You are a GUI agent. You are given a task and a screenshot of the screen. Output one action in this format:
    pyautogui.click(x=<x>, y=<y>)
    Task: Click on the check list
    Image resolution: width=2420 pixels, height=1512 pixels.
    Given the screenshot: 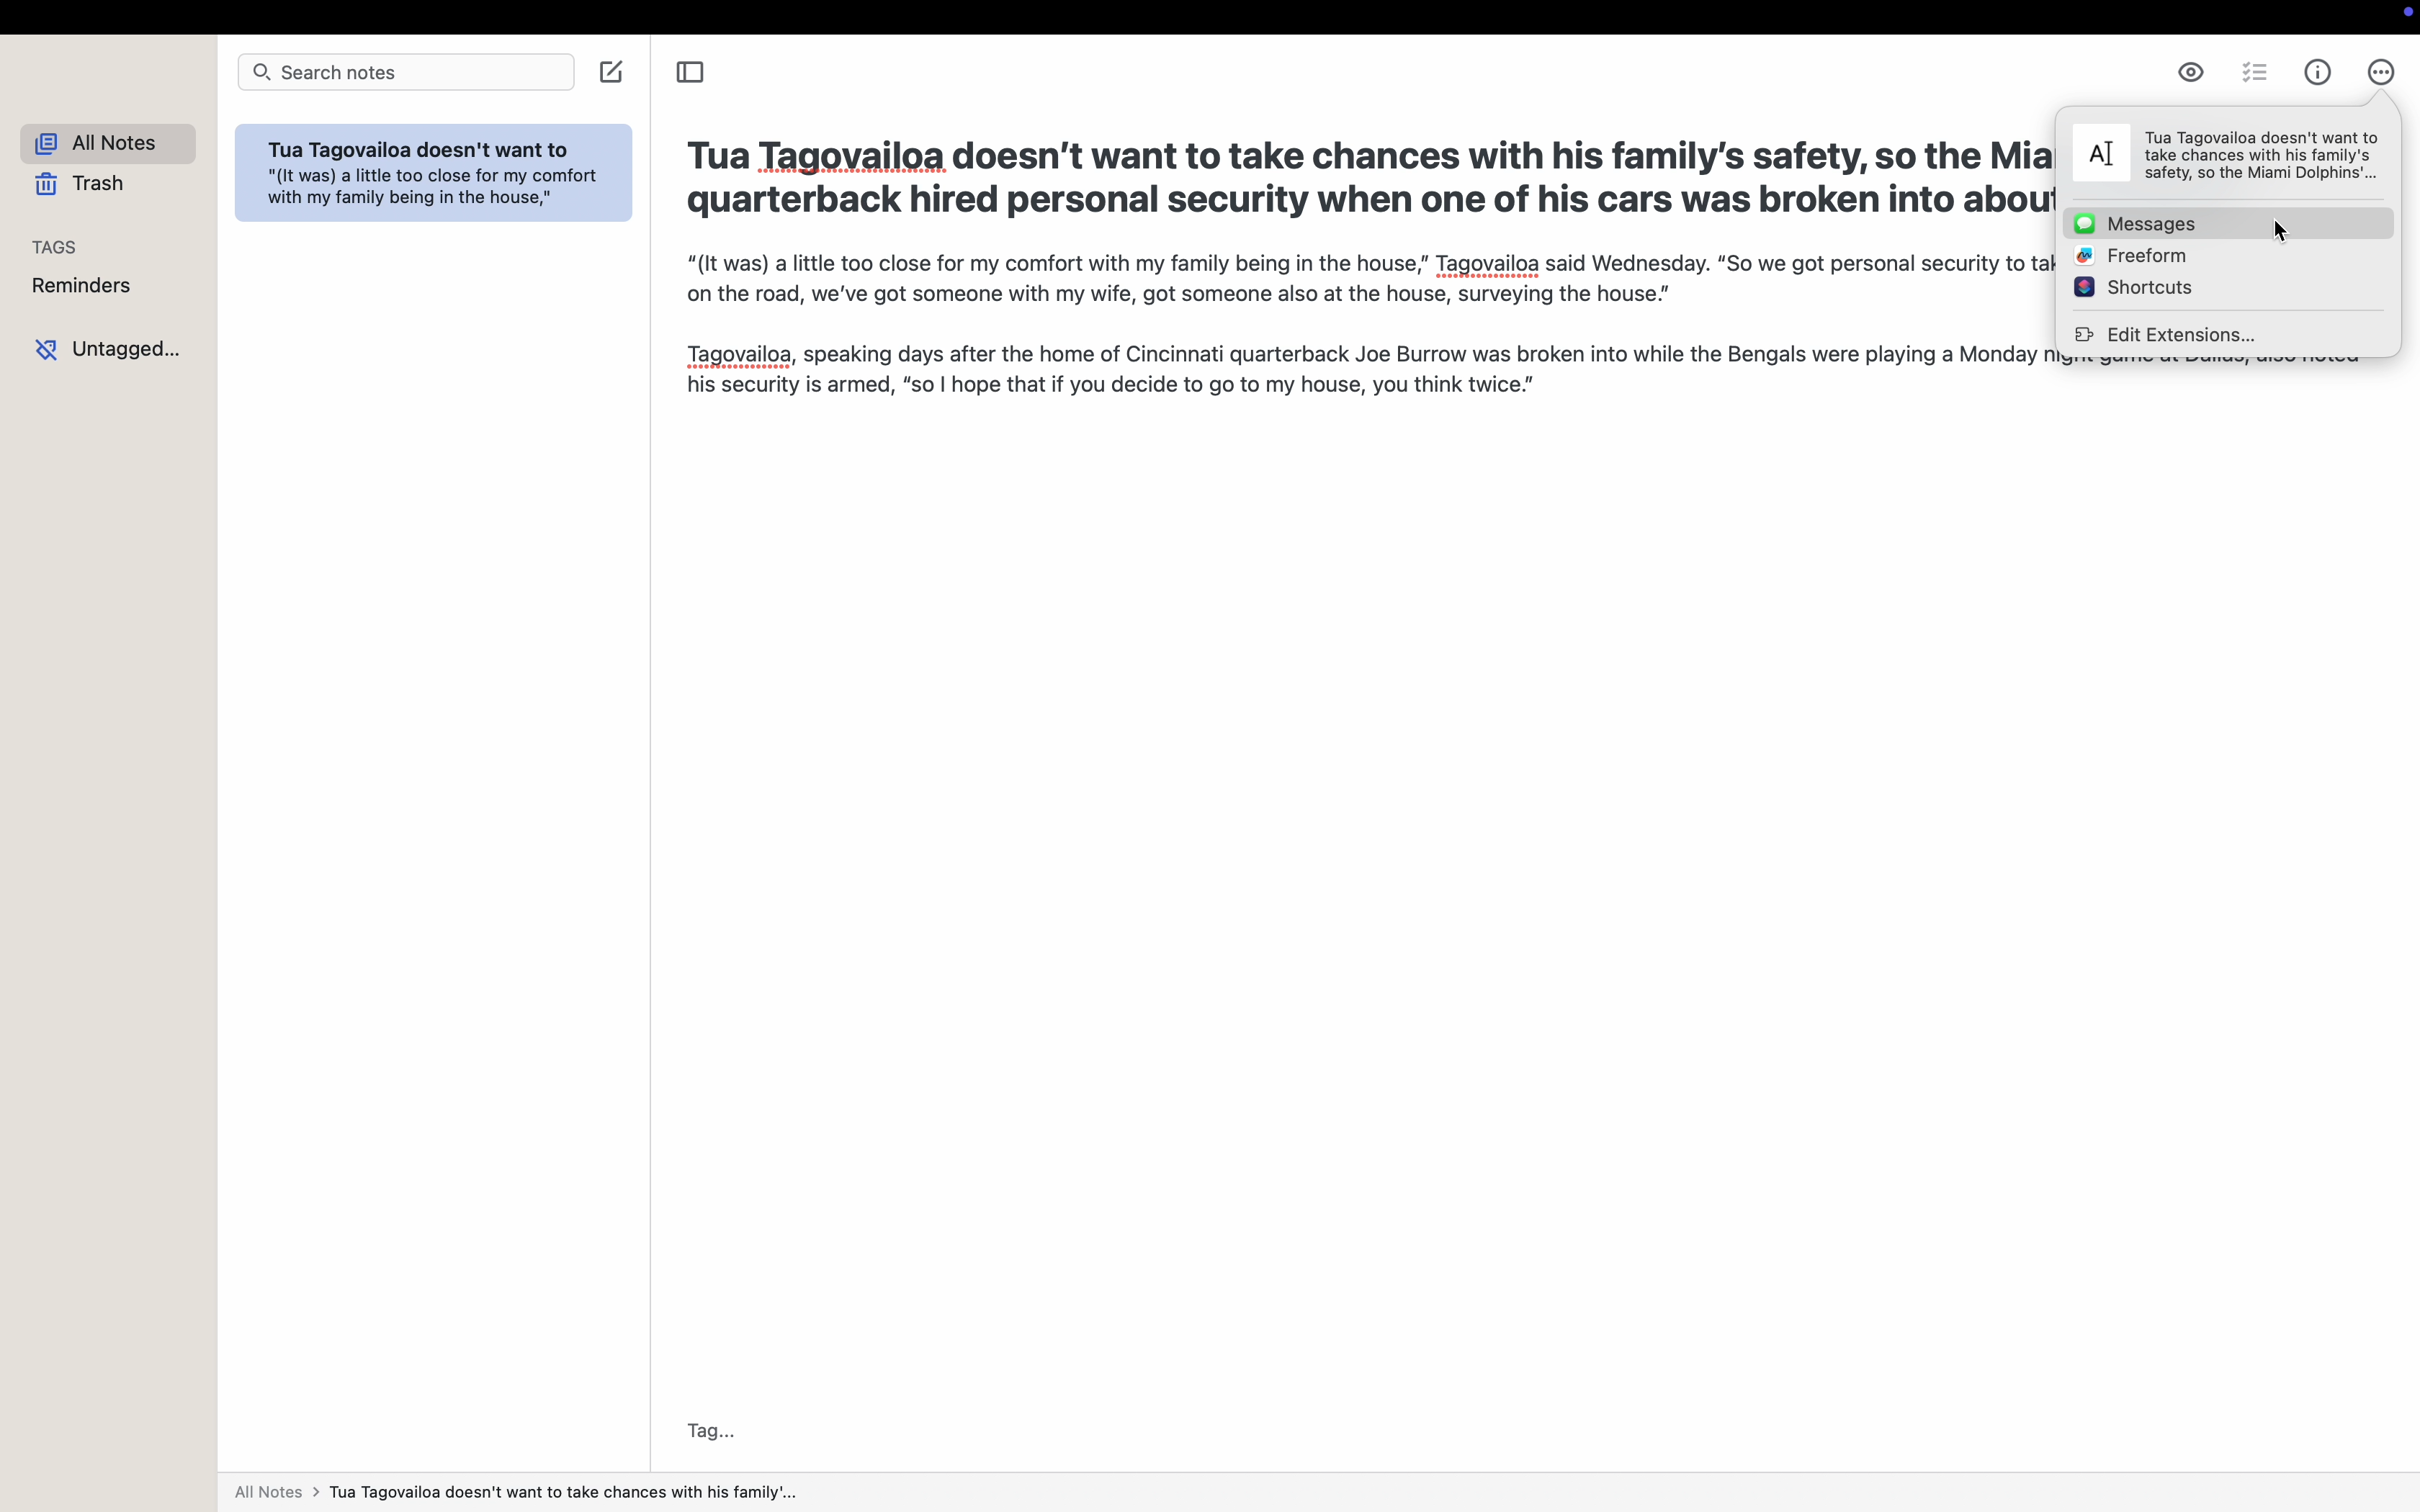 What is the action you would take?
    pyautogui.click(x=2255, y=72)
    